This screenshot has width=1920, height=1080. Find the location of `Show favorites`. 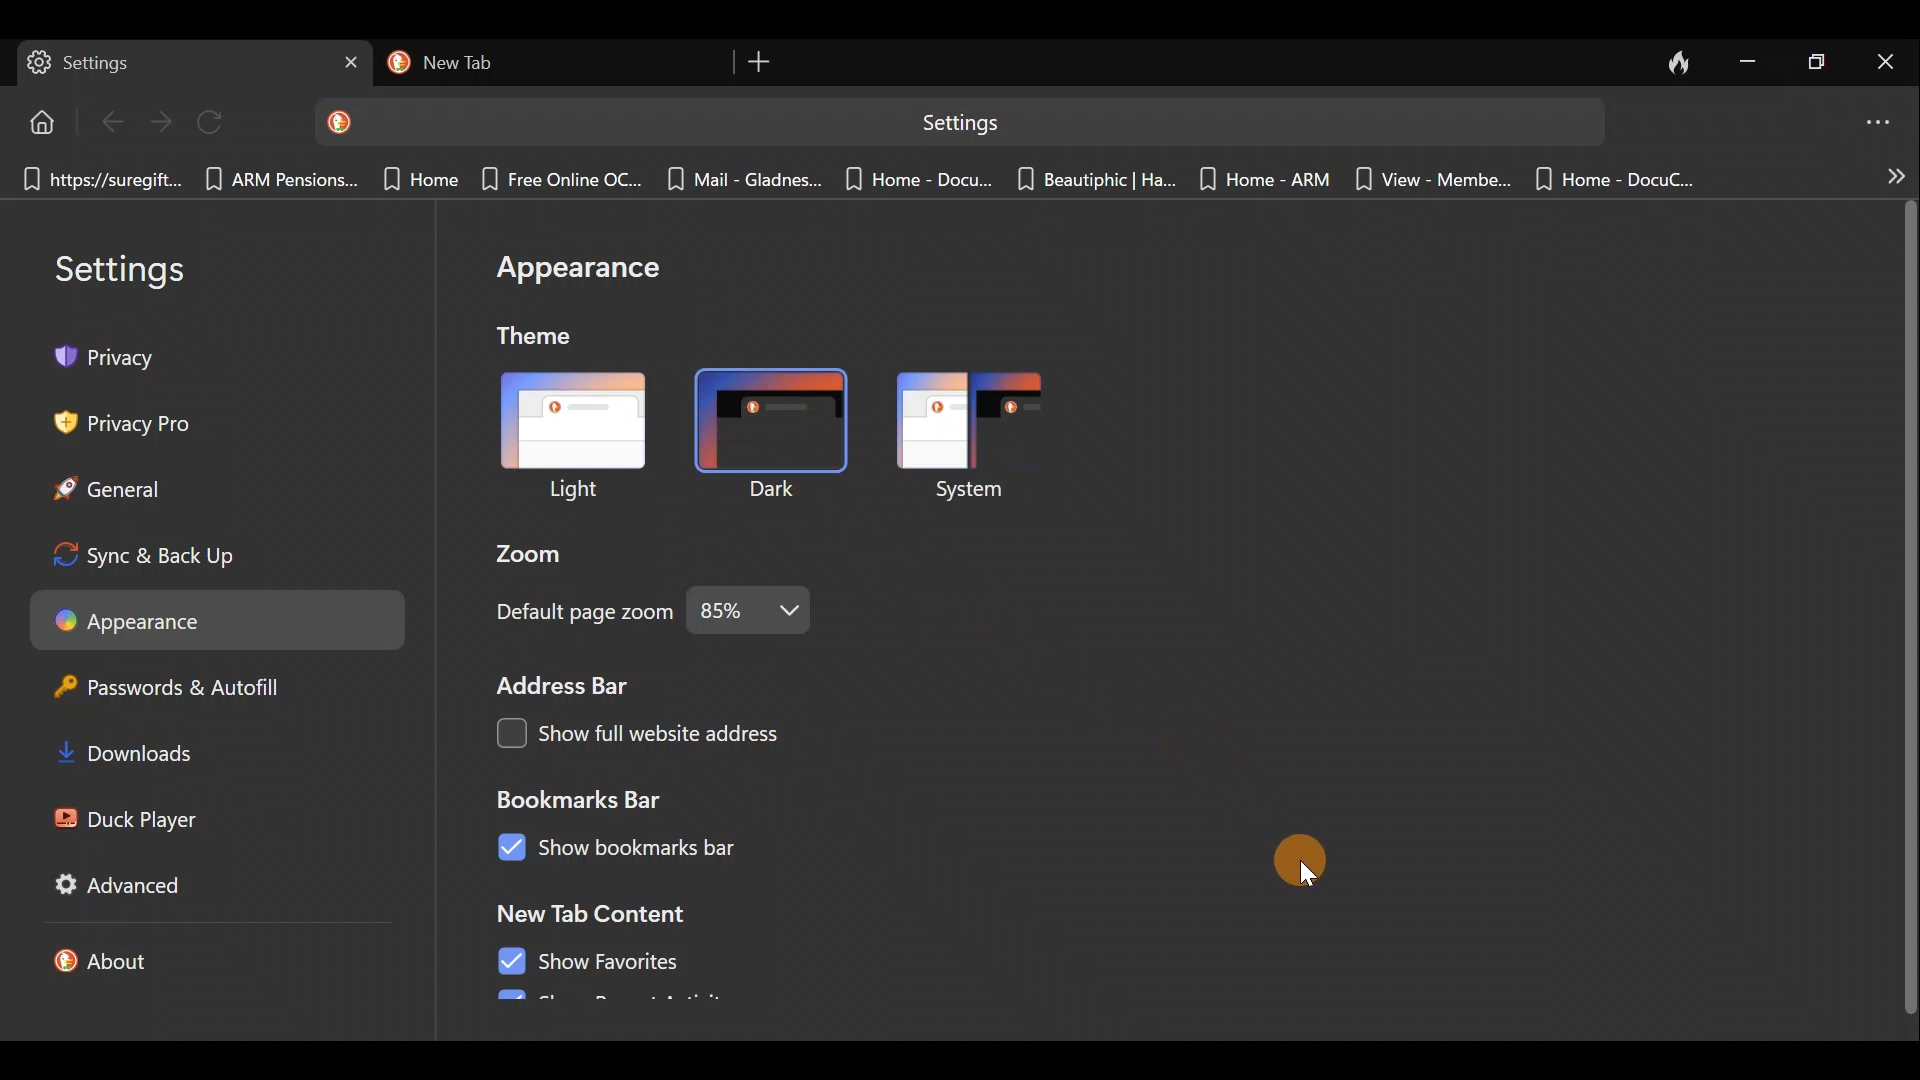

Show favorites is located at coordinates (592, 961).